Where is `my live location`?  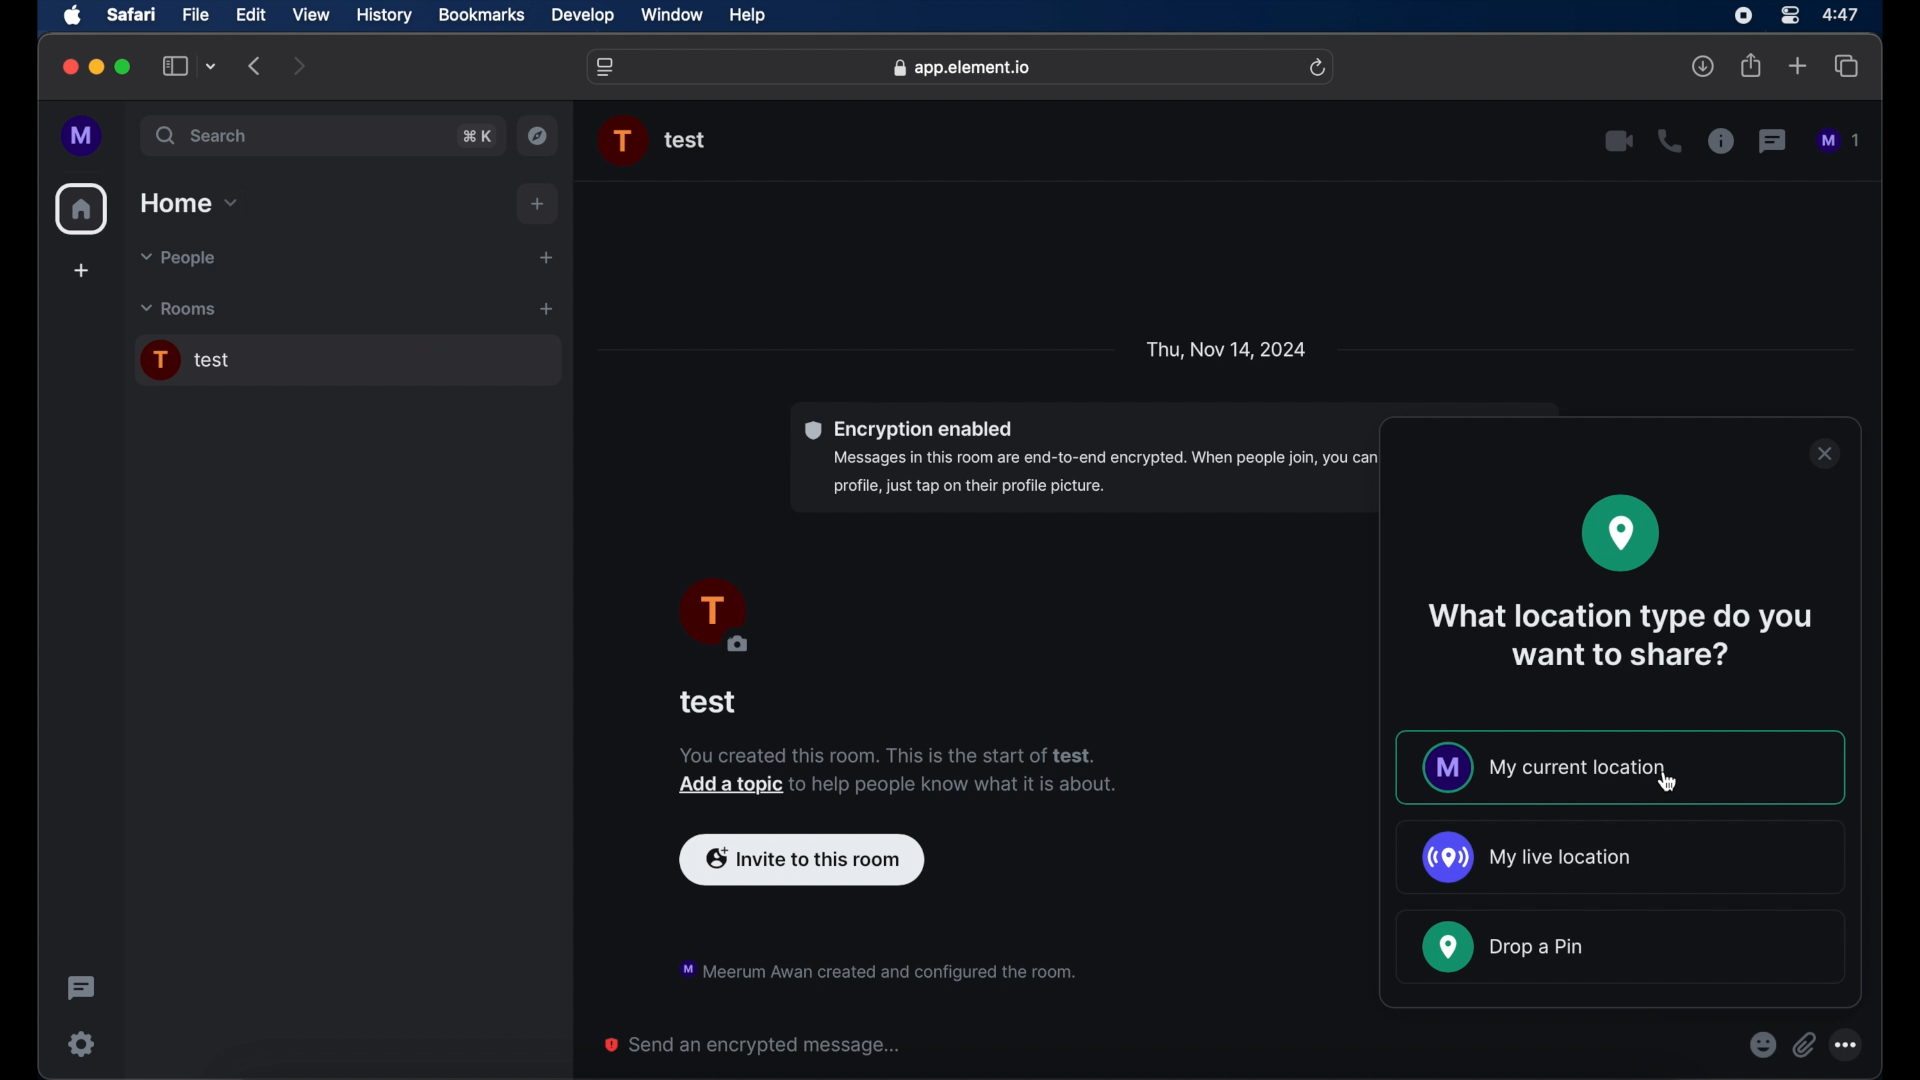 my live location is located at coordinates (1525, 857).